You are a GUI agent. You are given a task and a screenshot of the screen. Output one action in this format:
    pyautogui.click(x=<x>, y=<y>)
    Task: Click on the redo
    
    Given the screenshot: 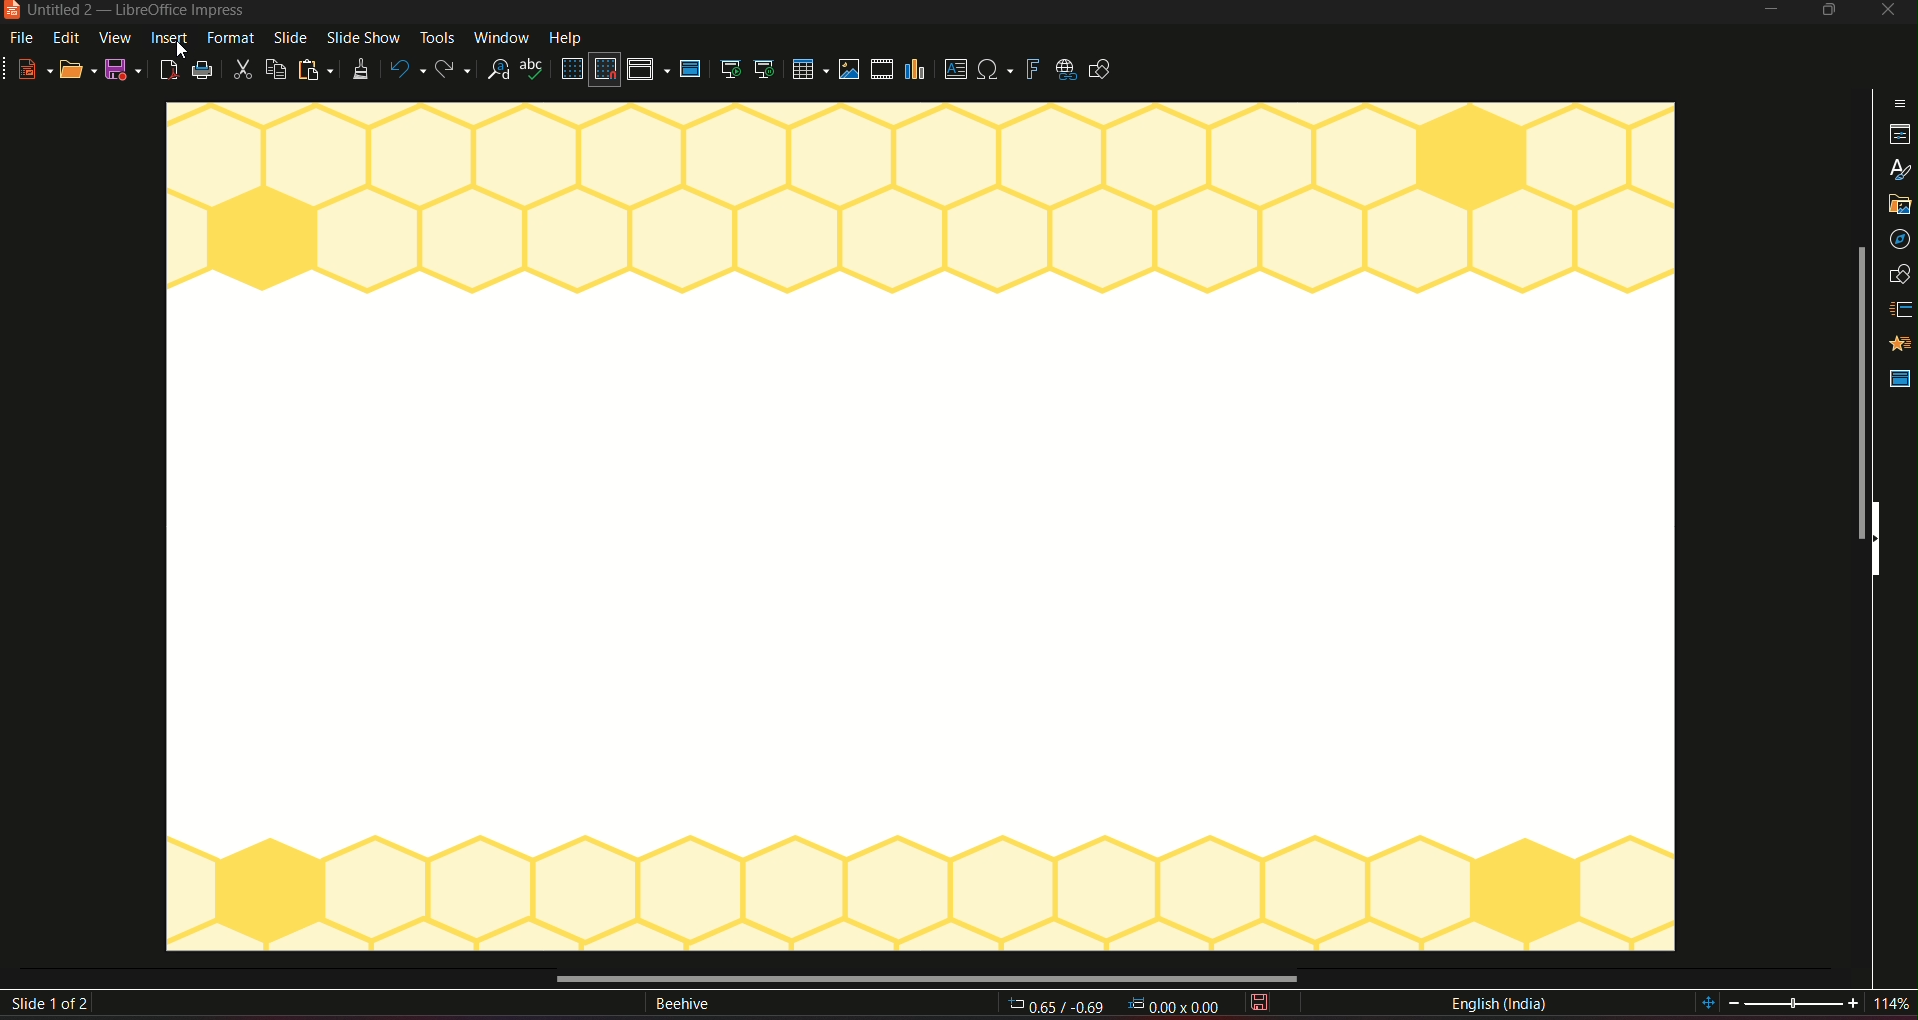 What is the action you would take?
    pyautogui.click(x=457, y=68)
    